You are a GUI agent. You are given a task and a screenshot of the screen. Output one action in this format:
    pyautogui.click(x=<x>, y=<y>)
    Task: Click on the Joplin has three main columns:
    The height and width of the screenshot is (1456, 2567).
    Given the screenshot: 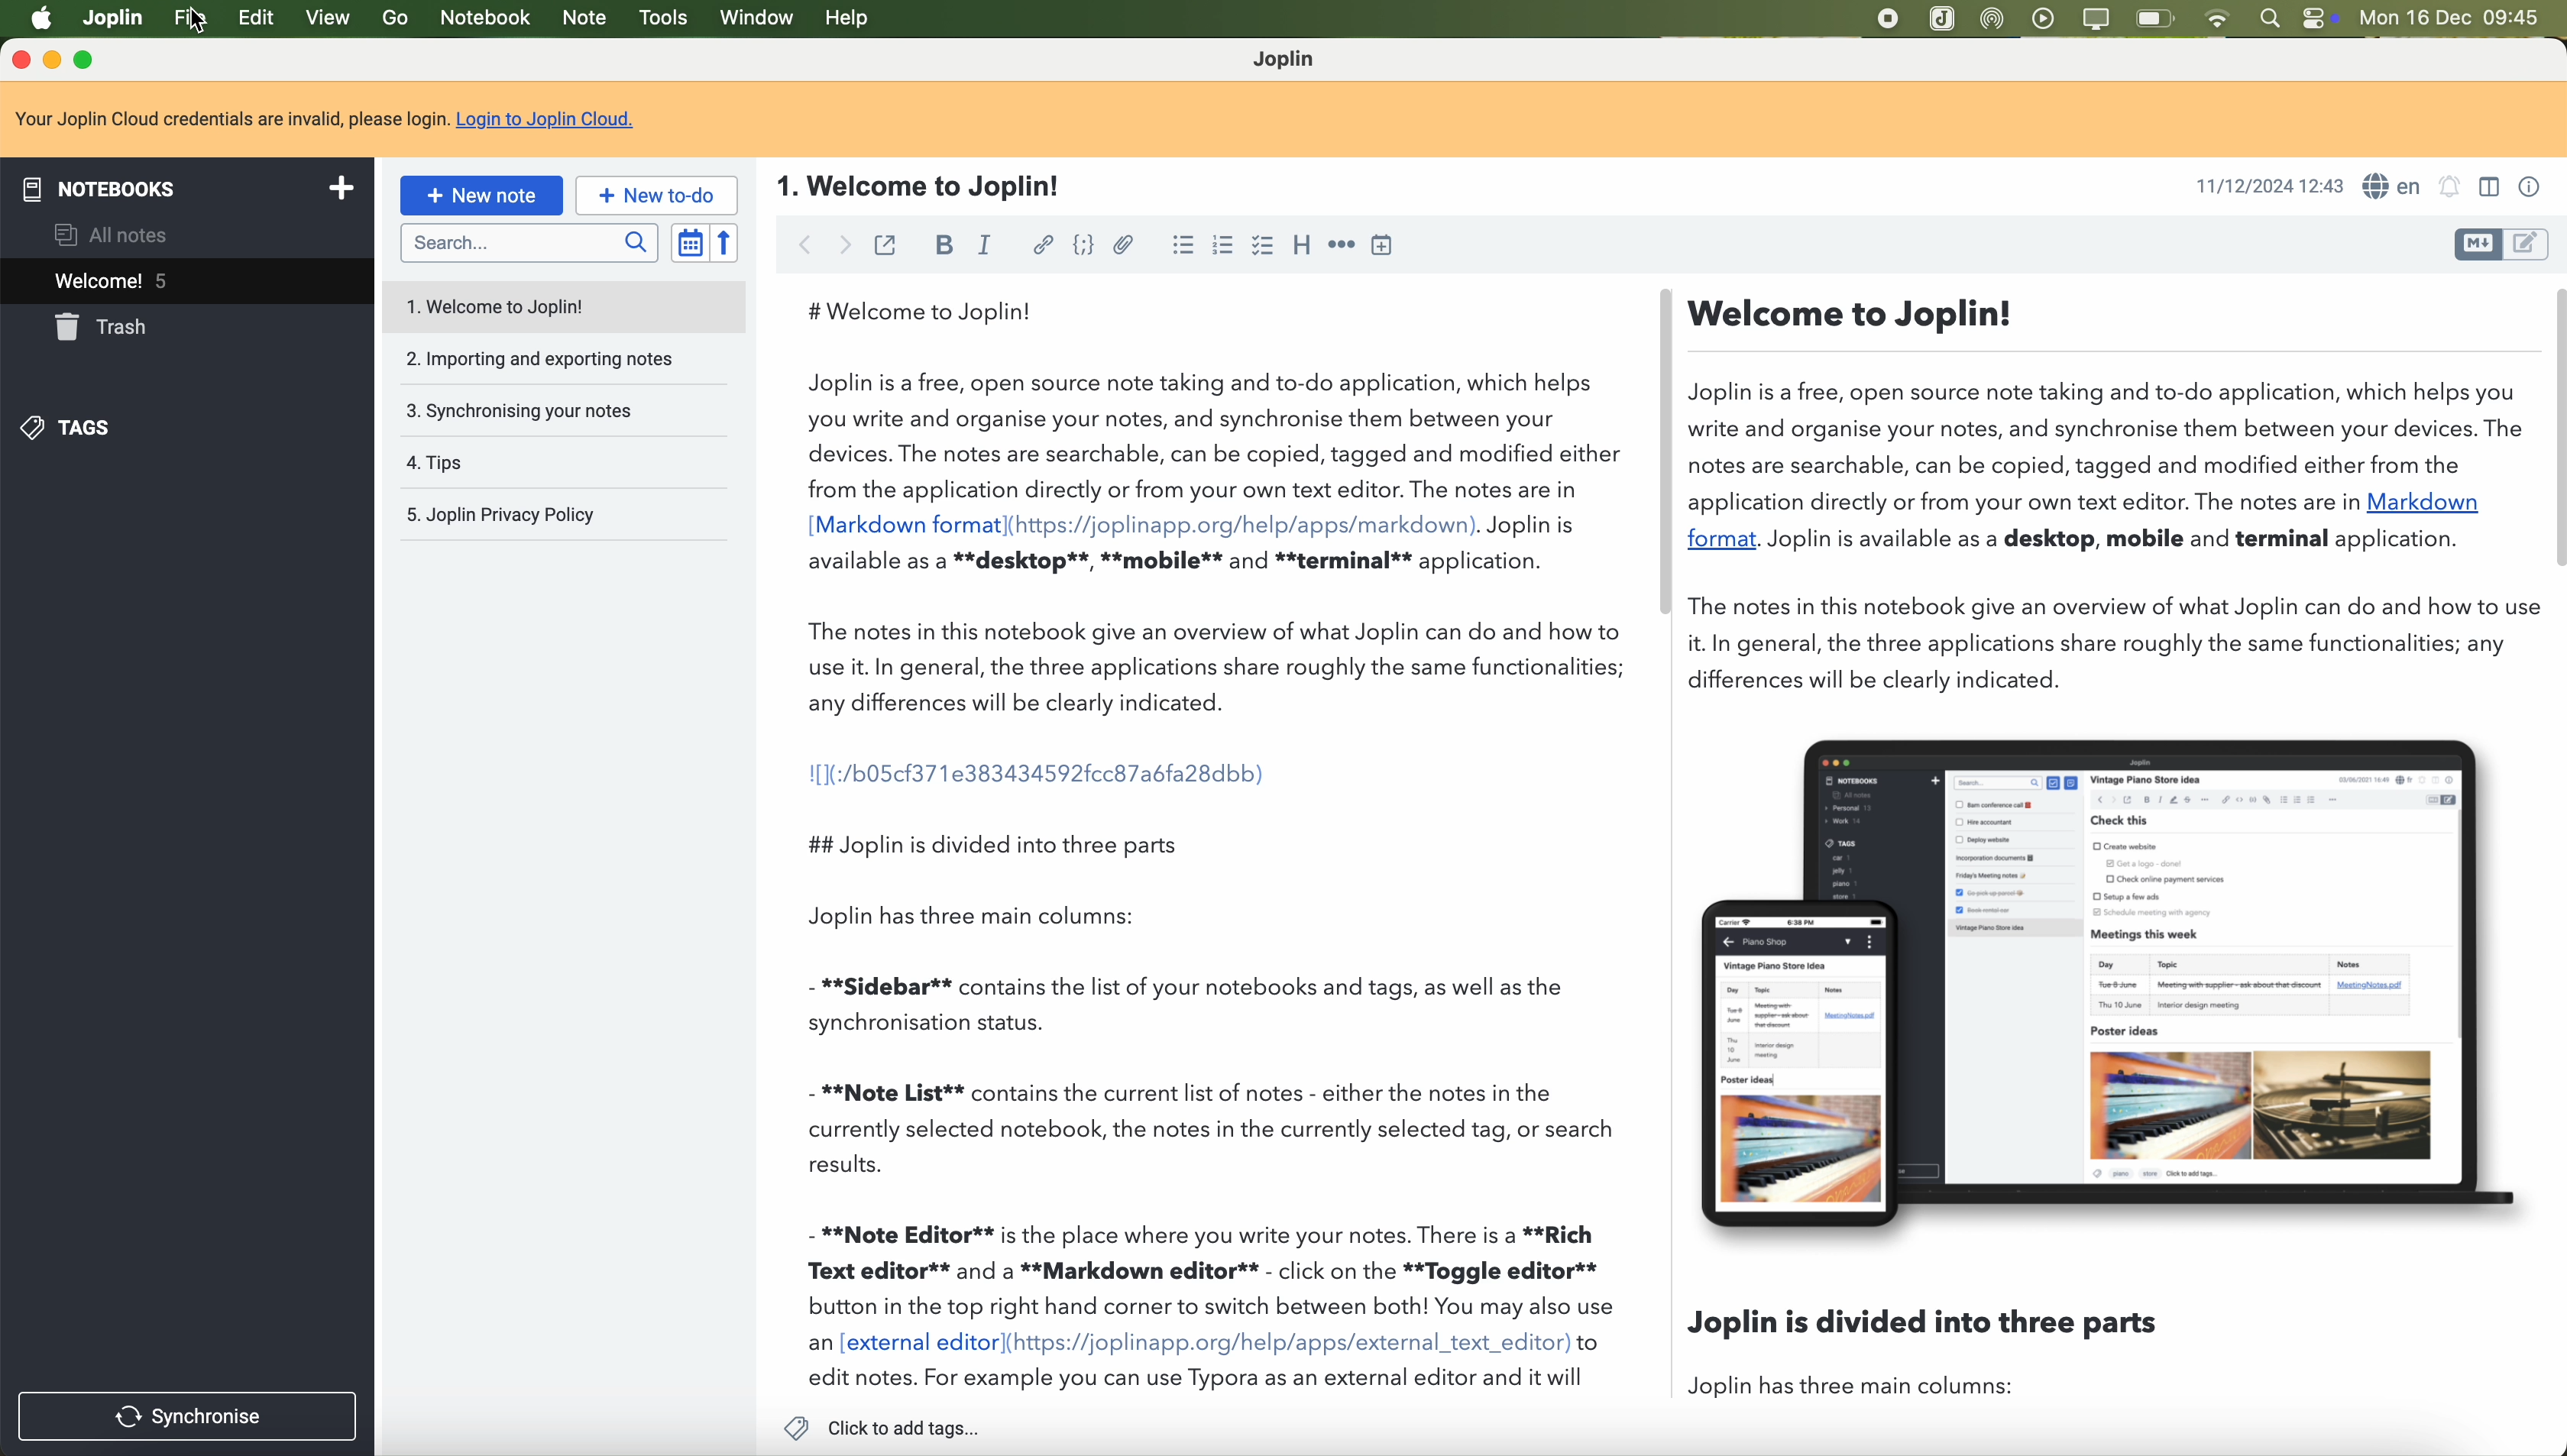 What is the action you would take?
    pyautogui.click(x=1002, y=917)
    